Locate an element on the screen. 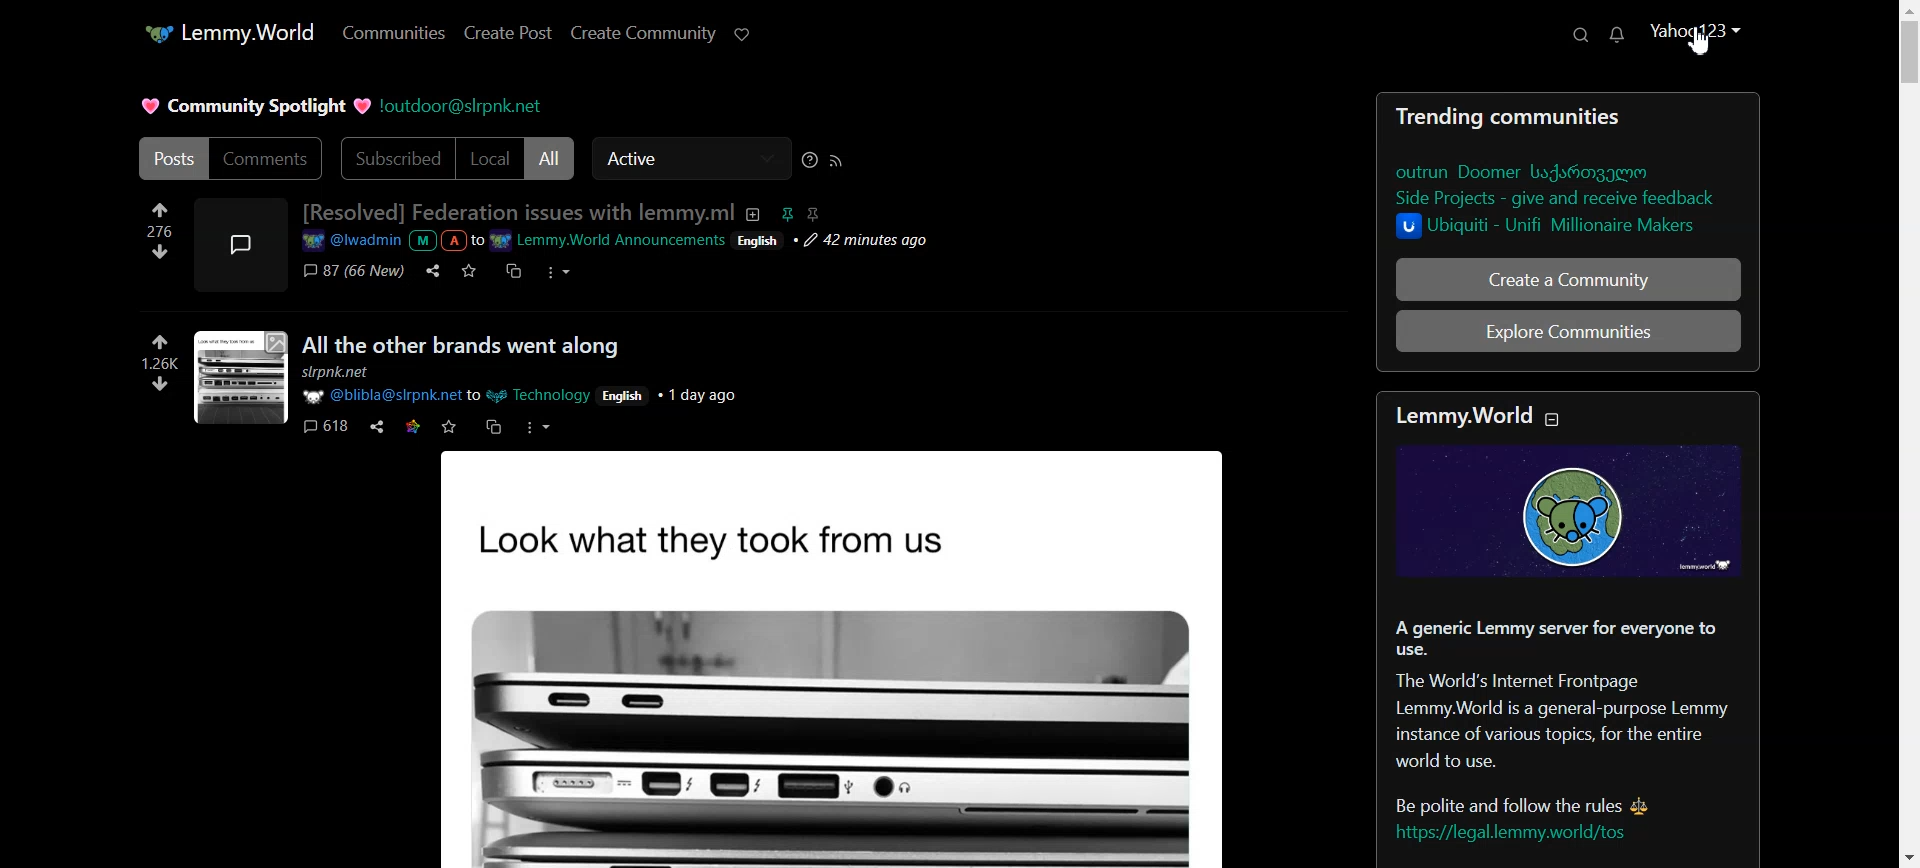 The height and width of the screenshot is (868, 1920). @blibla@slrpnk.net is located at coordinates (380, 396).